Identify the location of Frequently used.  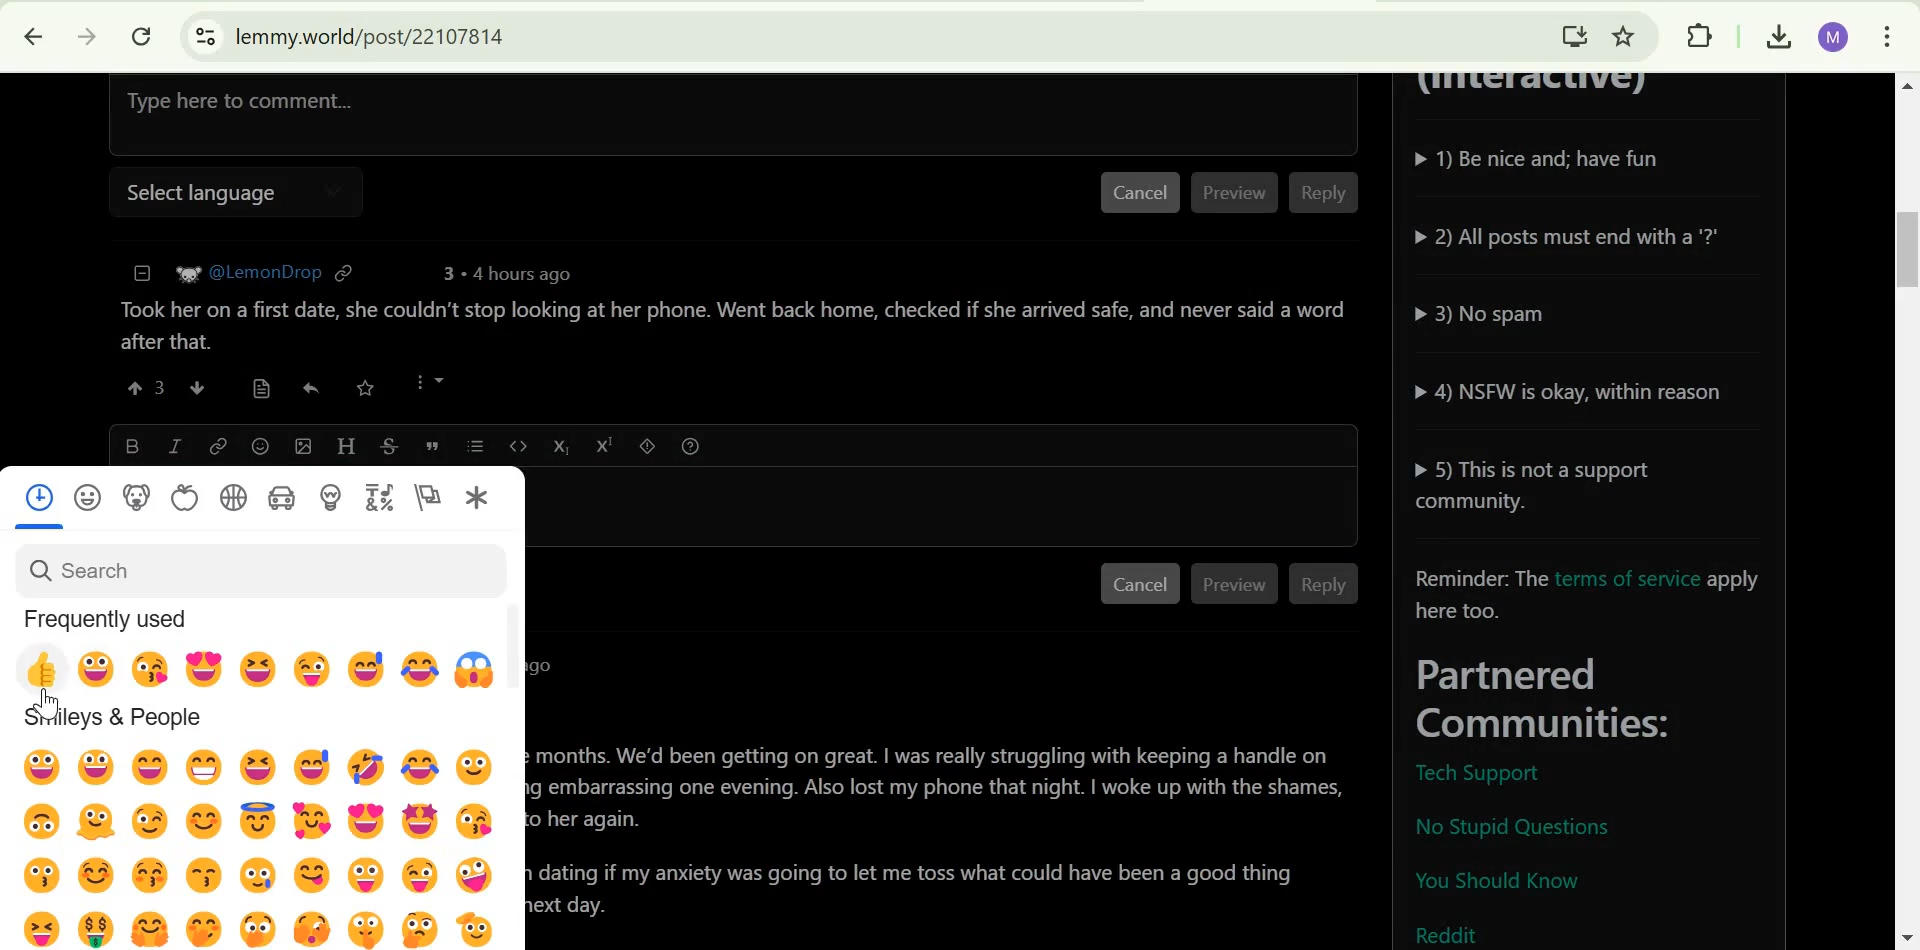
(39, 497).